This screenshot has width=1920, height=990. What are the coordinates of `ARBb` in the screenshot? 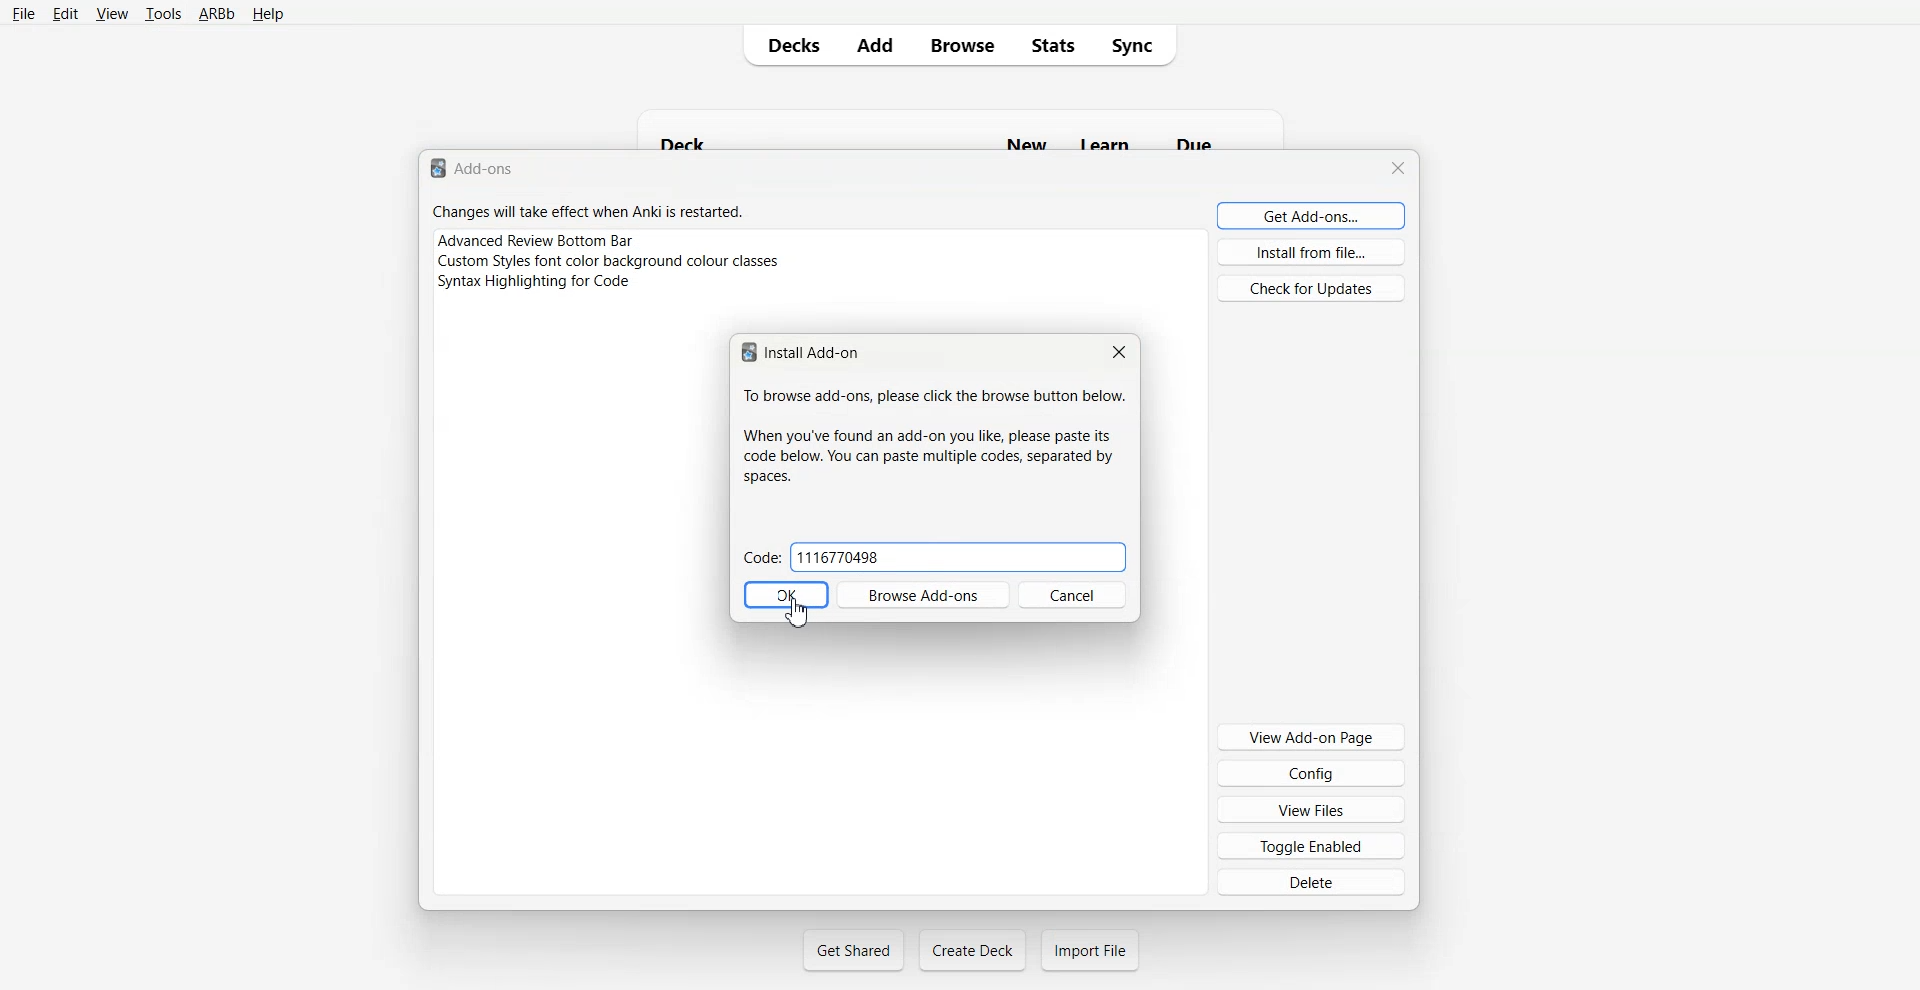 It's located at (216, 12).